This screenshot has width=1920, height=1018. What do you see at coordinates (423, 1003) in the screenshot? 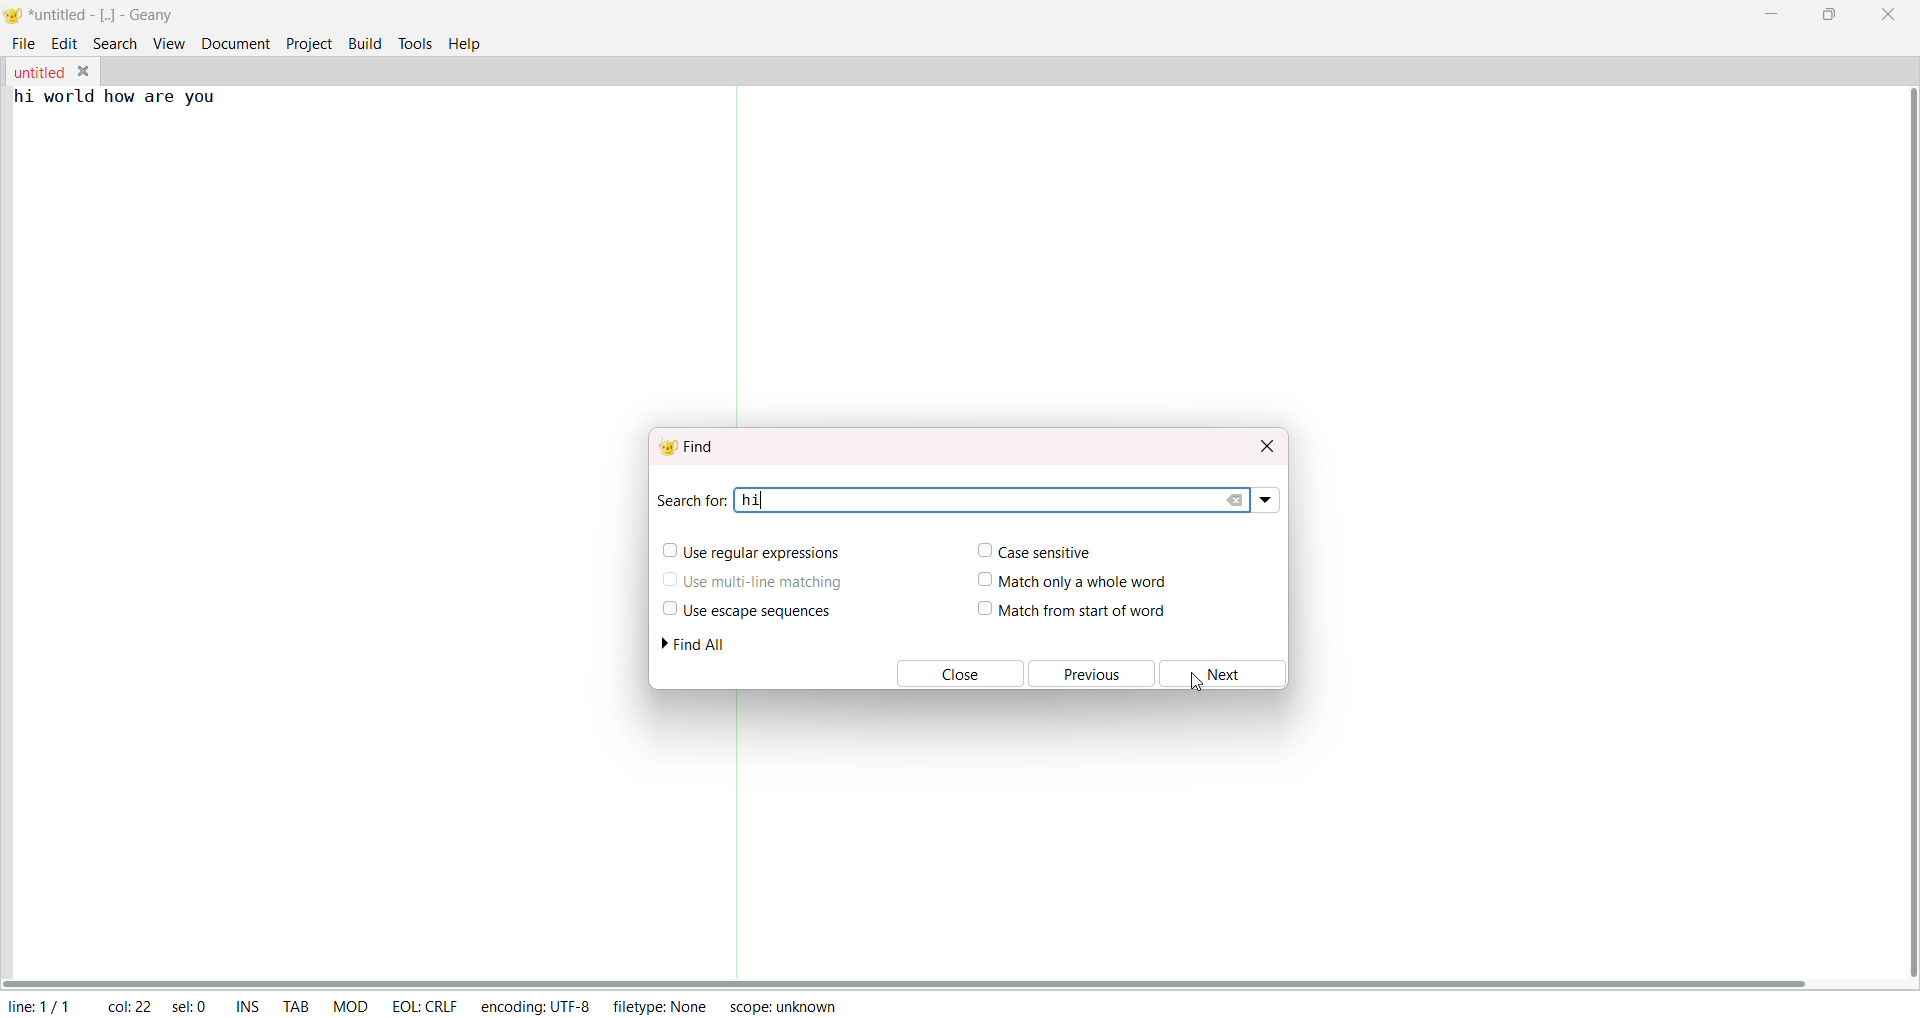
I see `eol: crlf` at bounding box center [423, 1003].